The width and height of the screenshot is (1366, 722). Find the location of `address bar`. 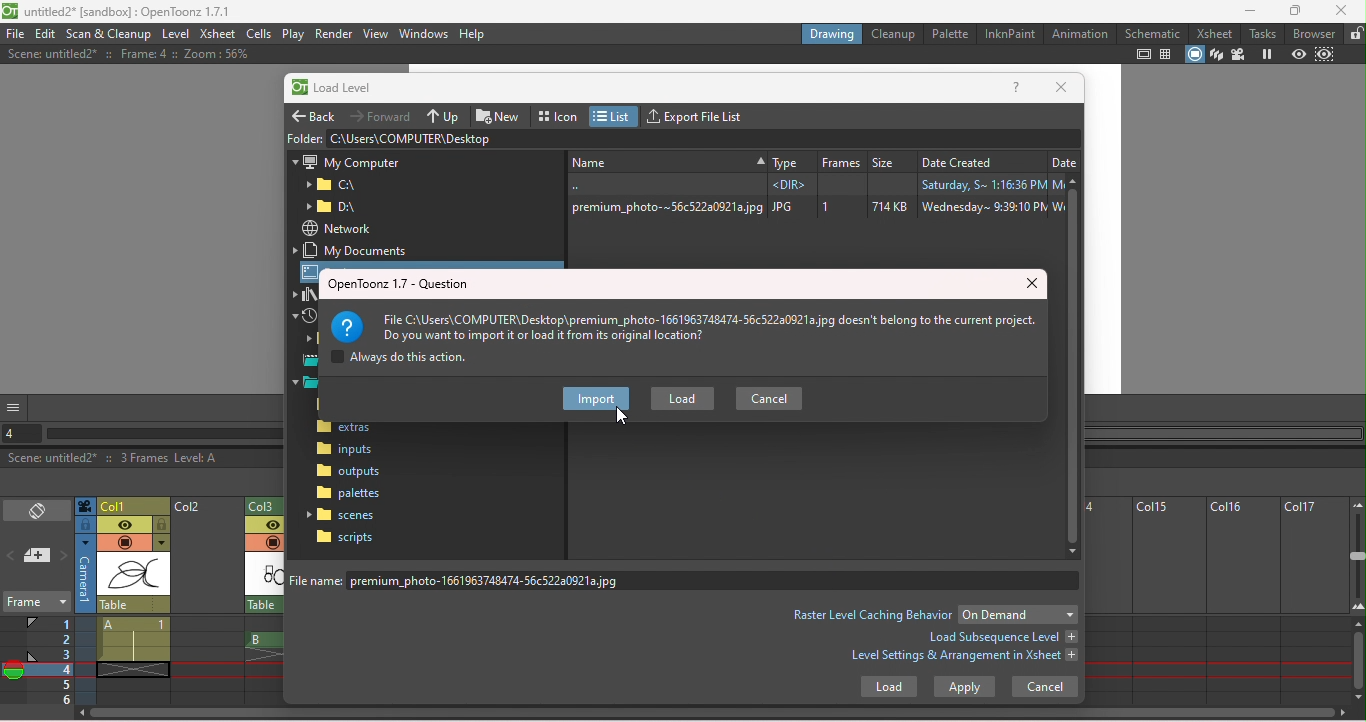

address bar is located at coordinates (703, 138).